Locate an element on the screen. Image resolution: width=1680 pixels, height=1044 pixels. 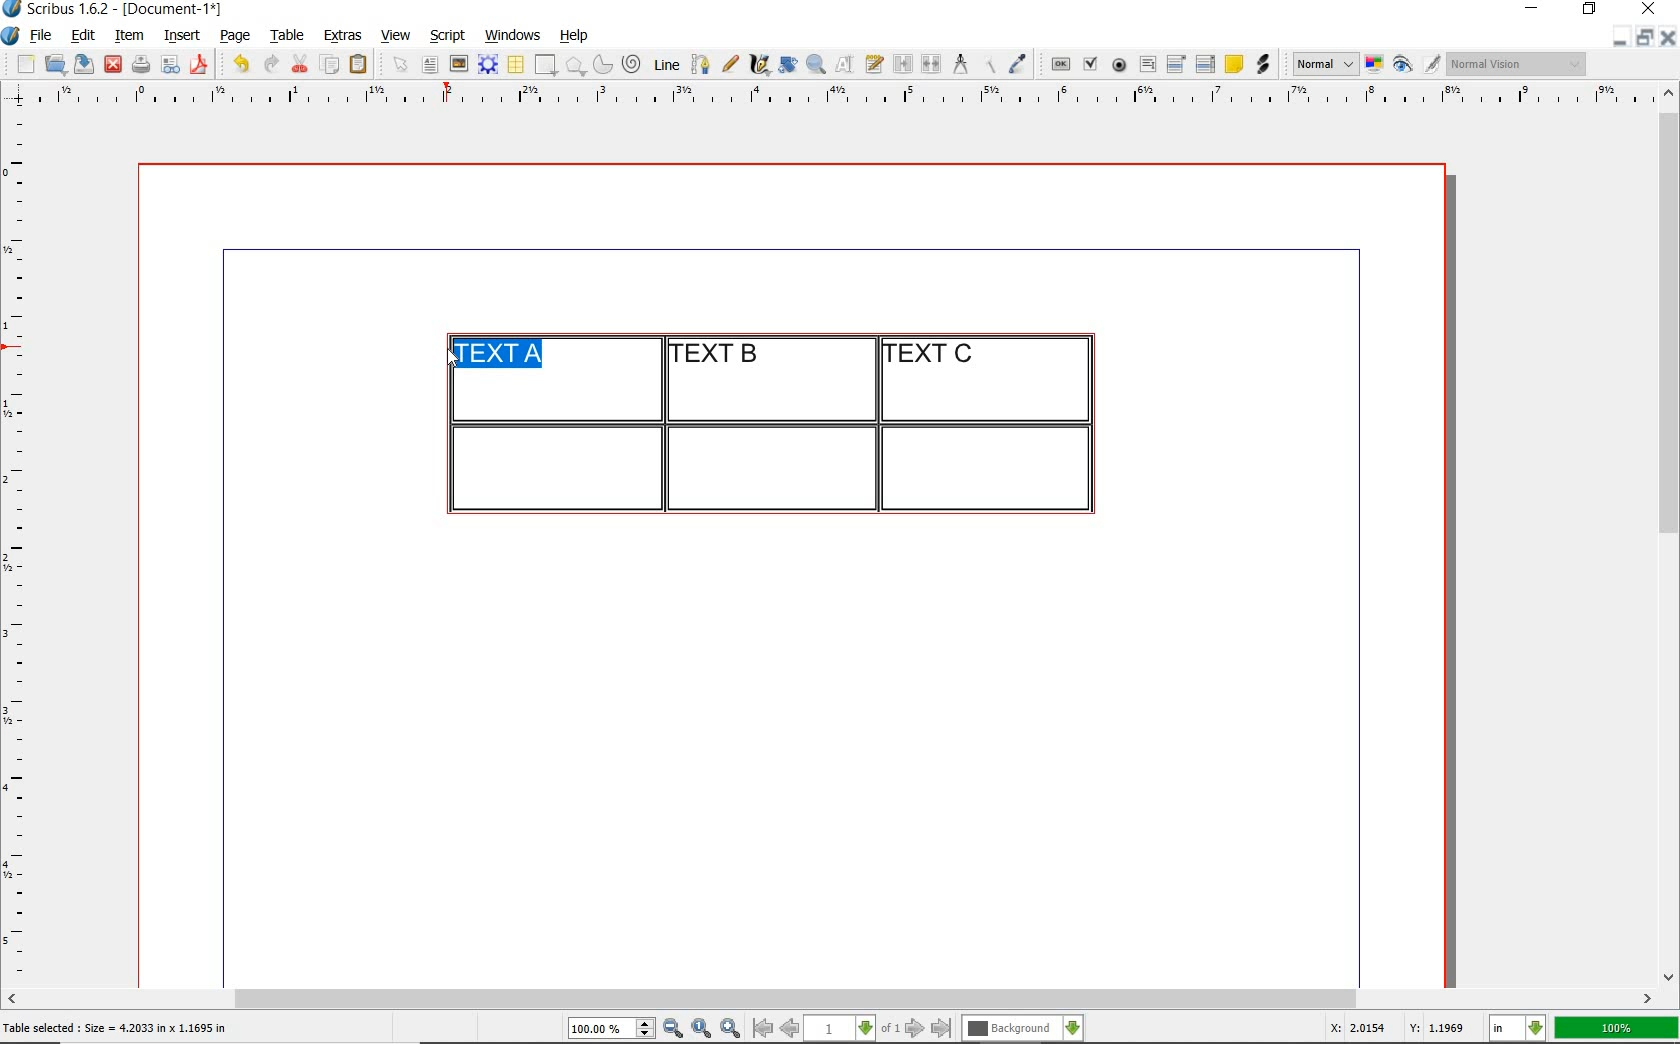
scrollbar is located at coordinates (830, 1001).